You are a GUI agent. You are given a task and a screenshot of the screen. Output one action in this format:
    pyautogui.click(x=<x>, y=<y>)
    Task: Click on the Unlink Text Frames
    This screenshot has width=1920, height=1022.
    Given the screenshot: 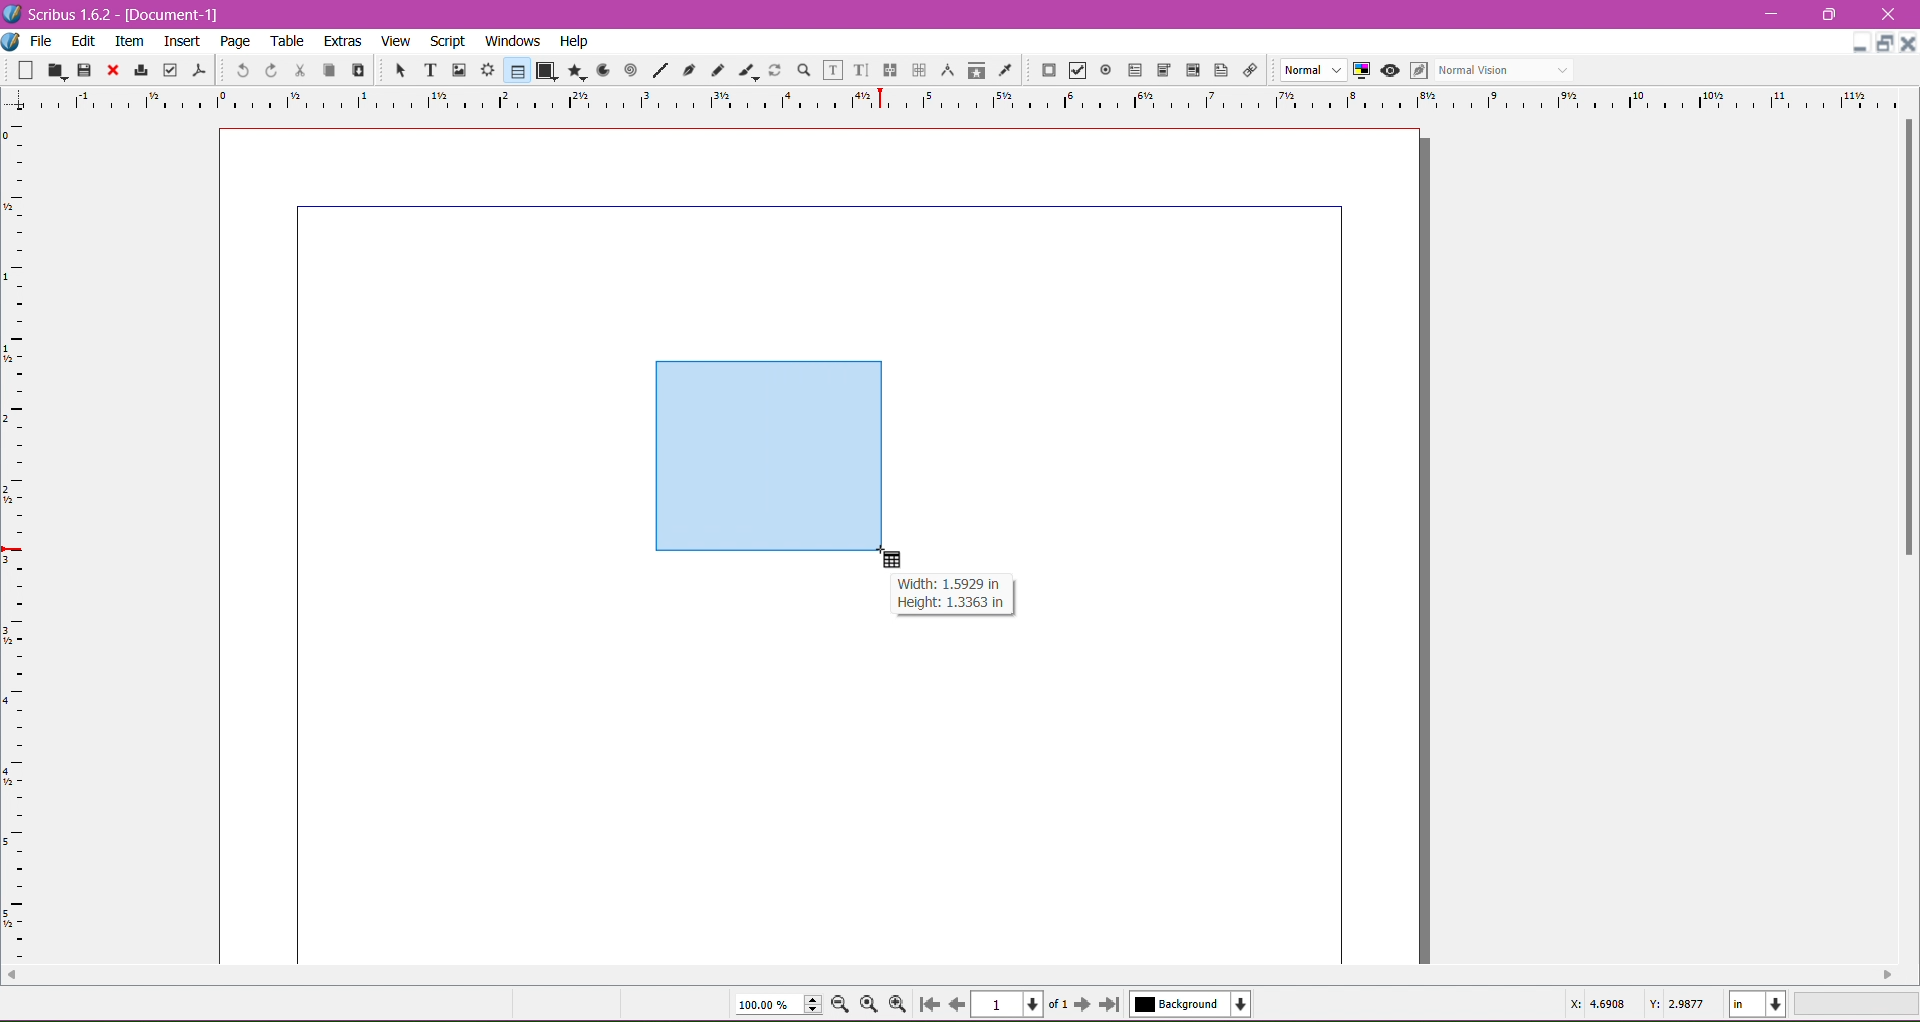 What is the action you would take?
    pyautogui.click(x=917, y=72)
    